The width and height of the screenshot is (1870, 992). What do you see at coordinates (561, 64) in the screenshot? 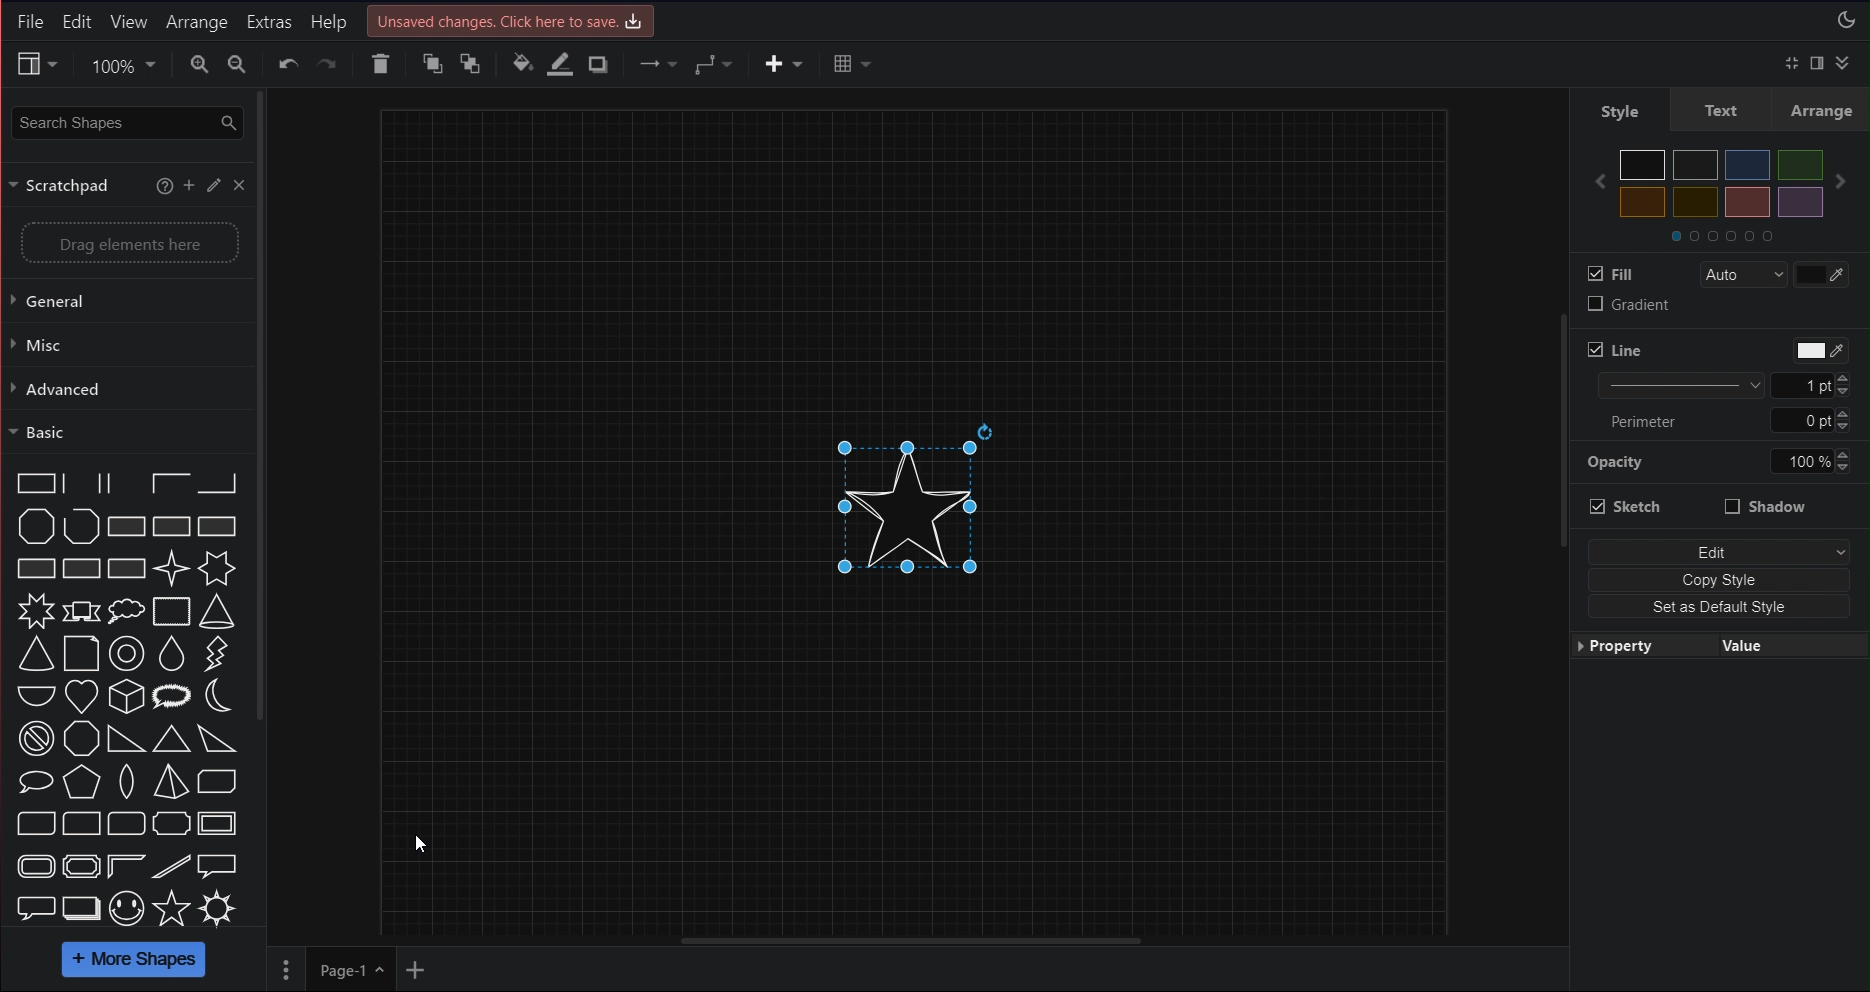
I see `Line color` at bounding box center [561, 64].